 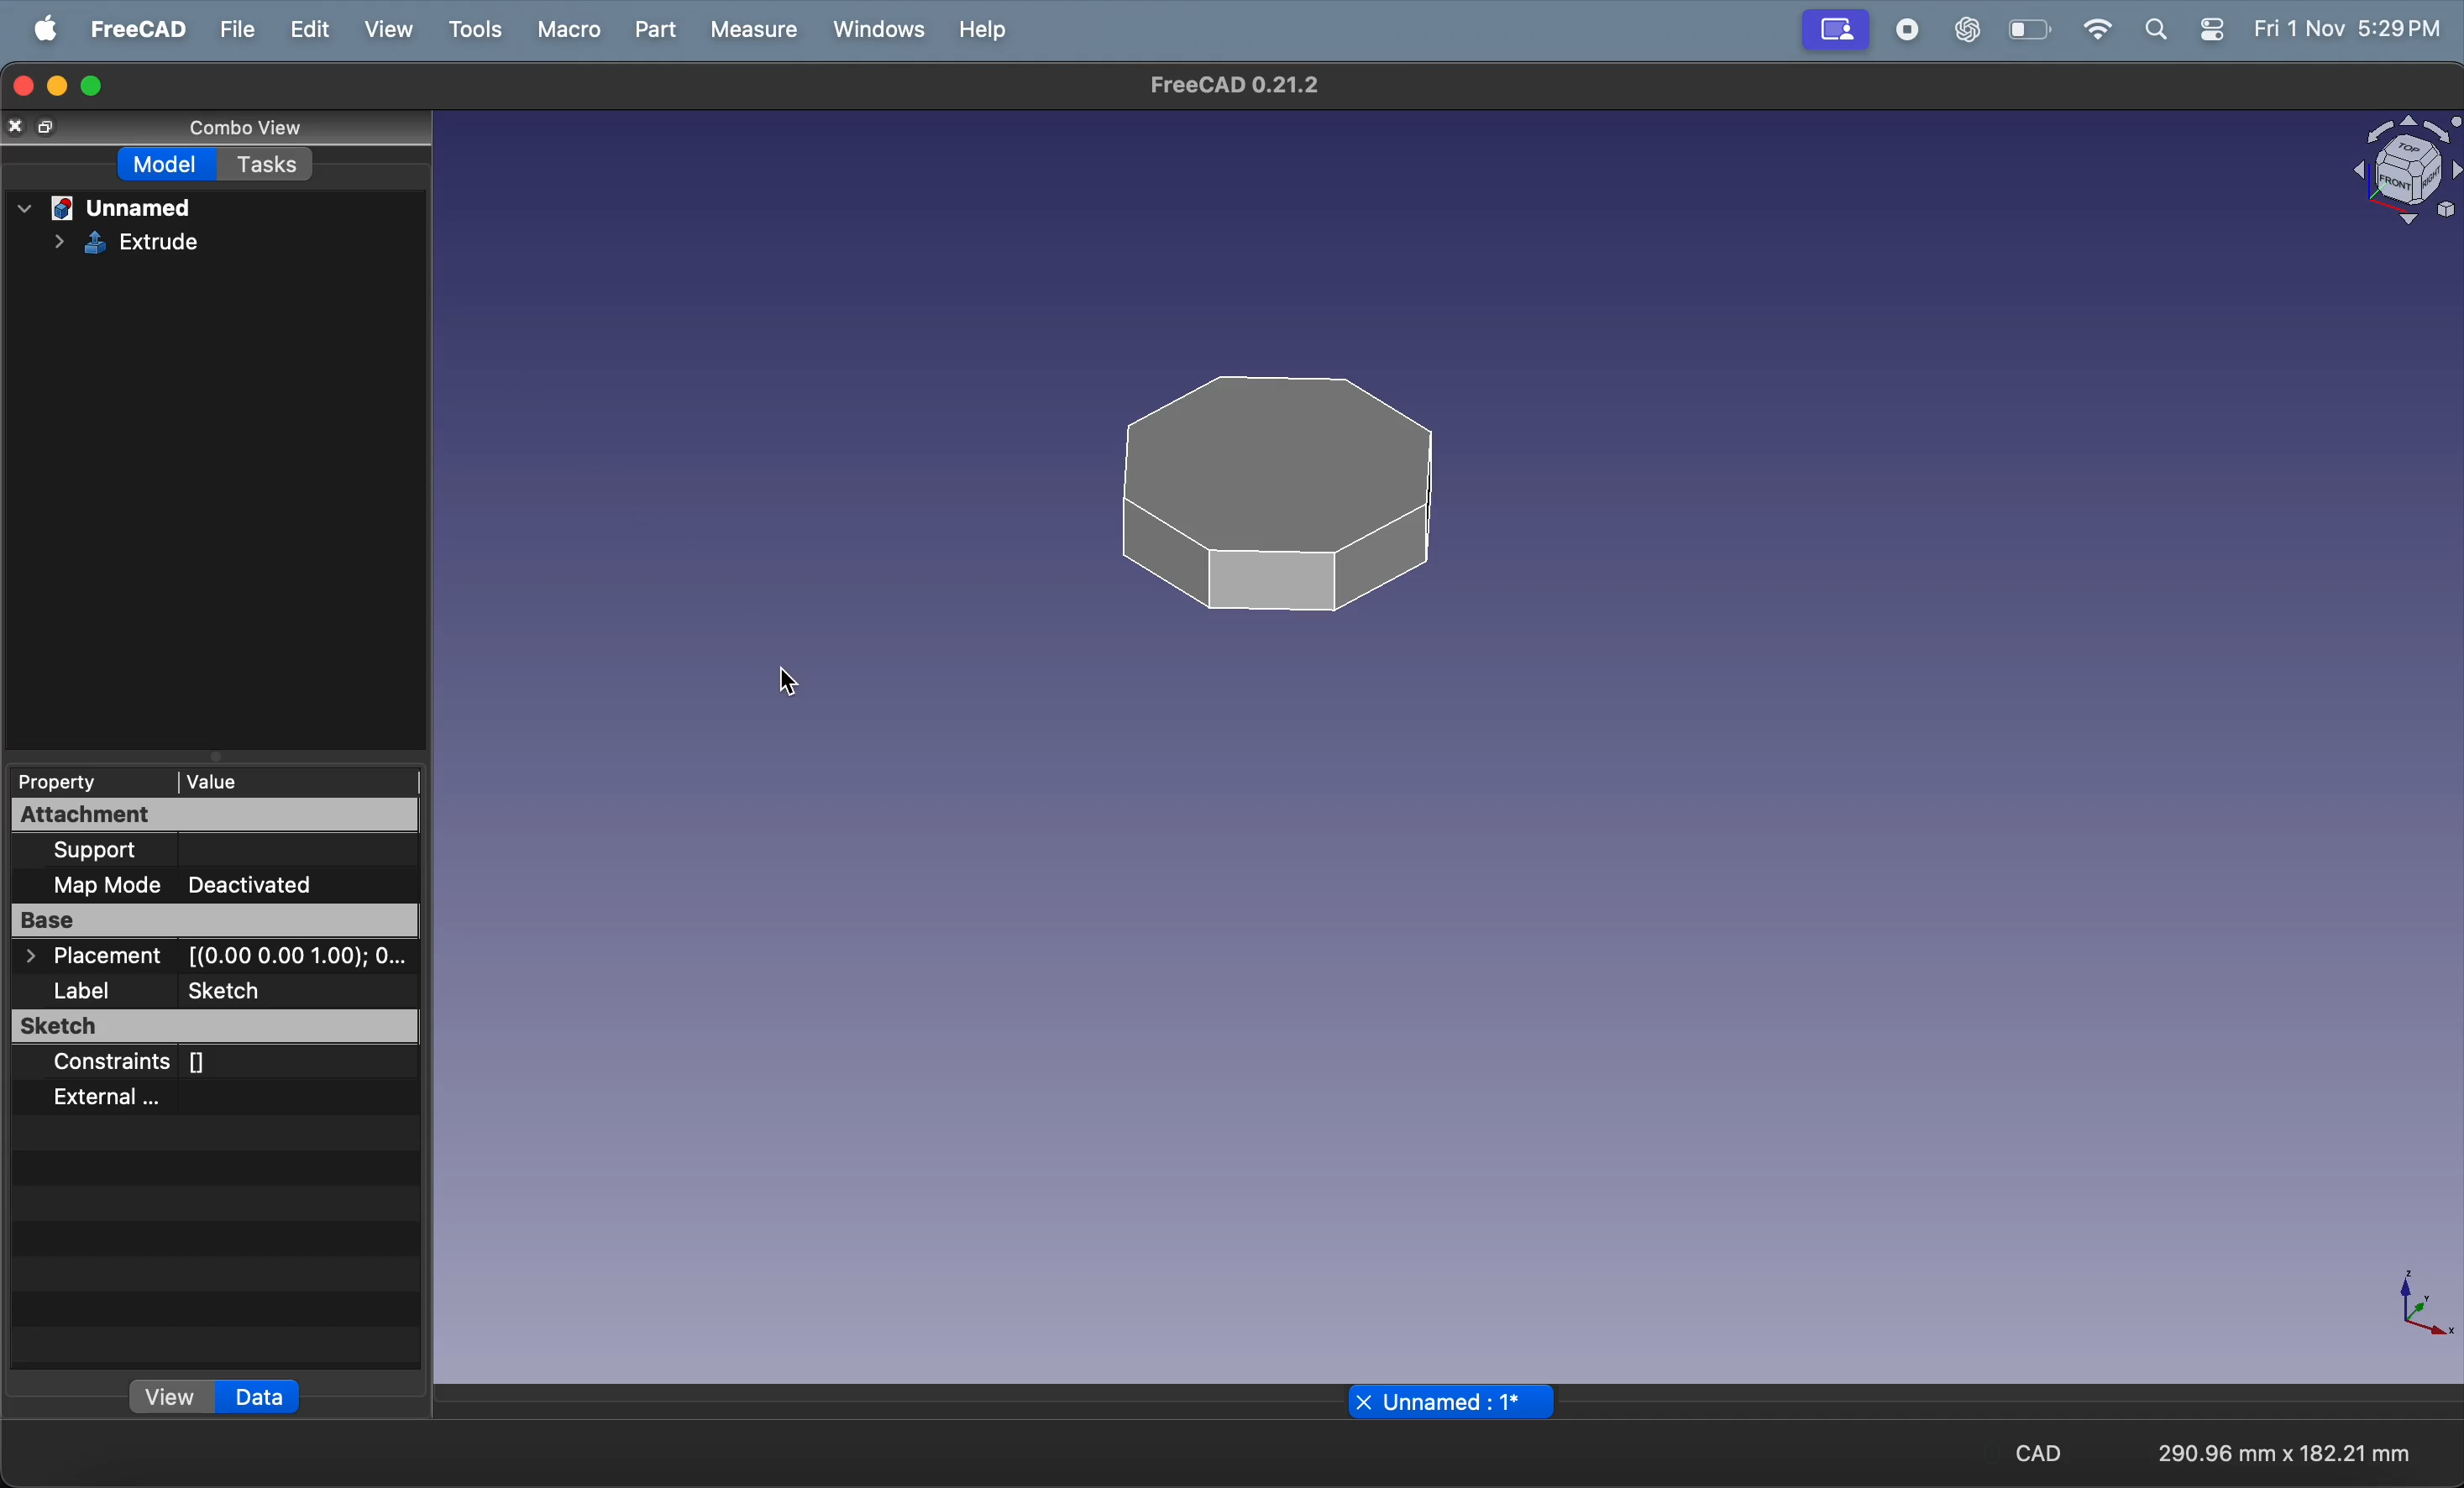 I want to click on free CAD, so click(x=130, y=28).